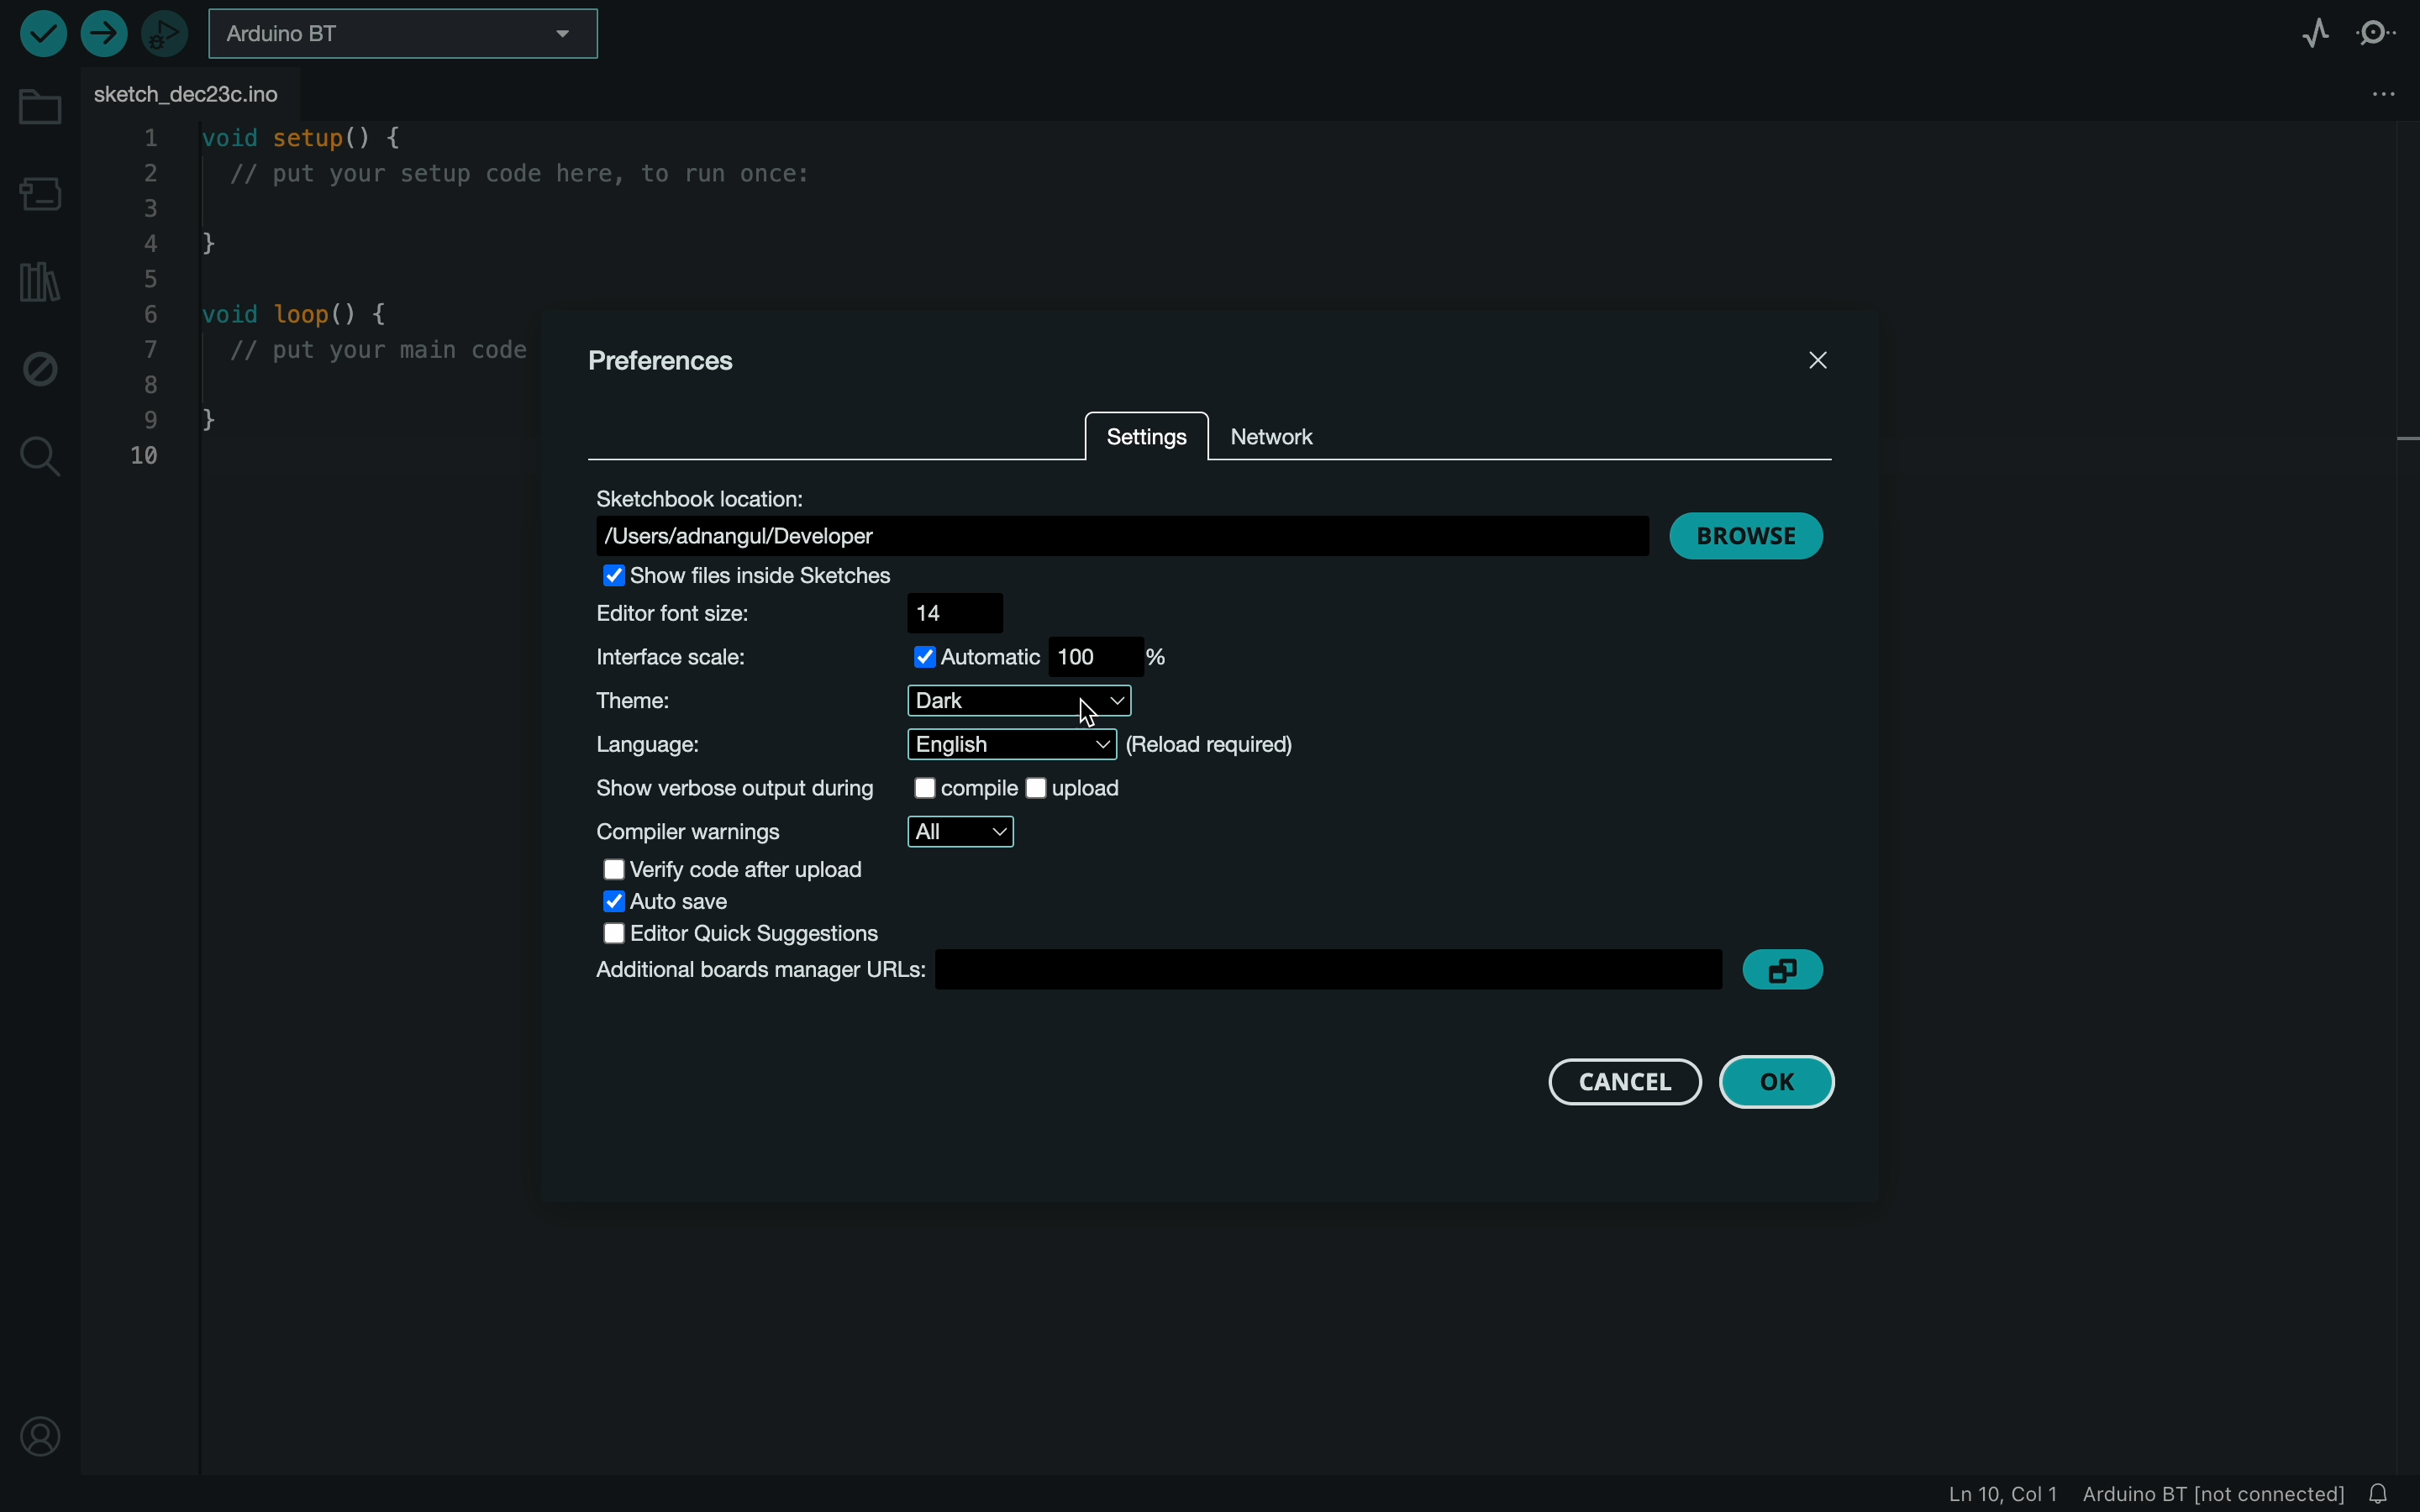 Image resolution: width=2420 pixels, height=1512 pixels. I want to click on notification, so click(2382, 1495).